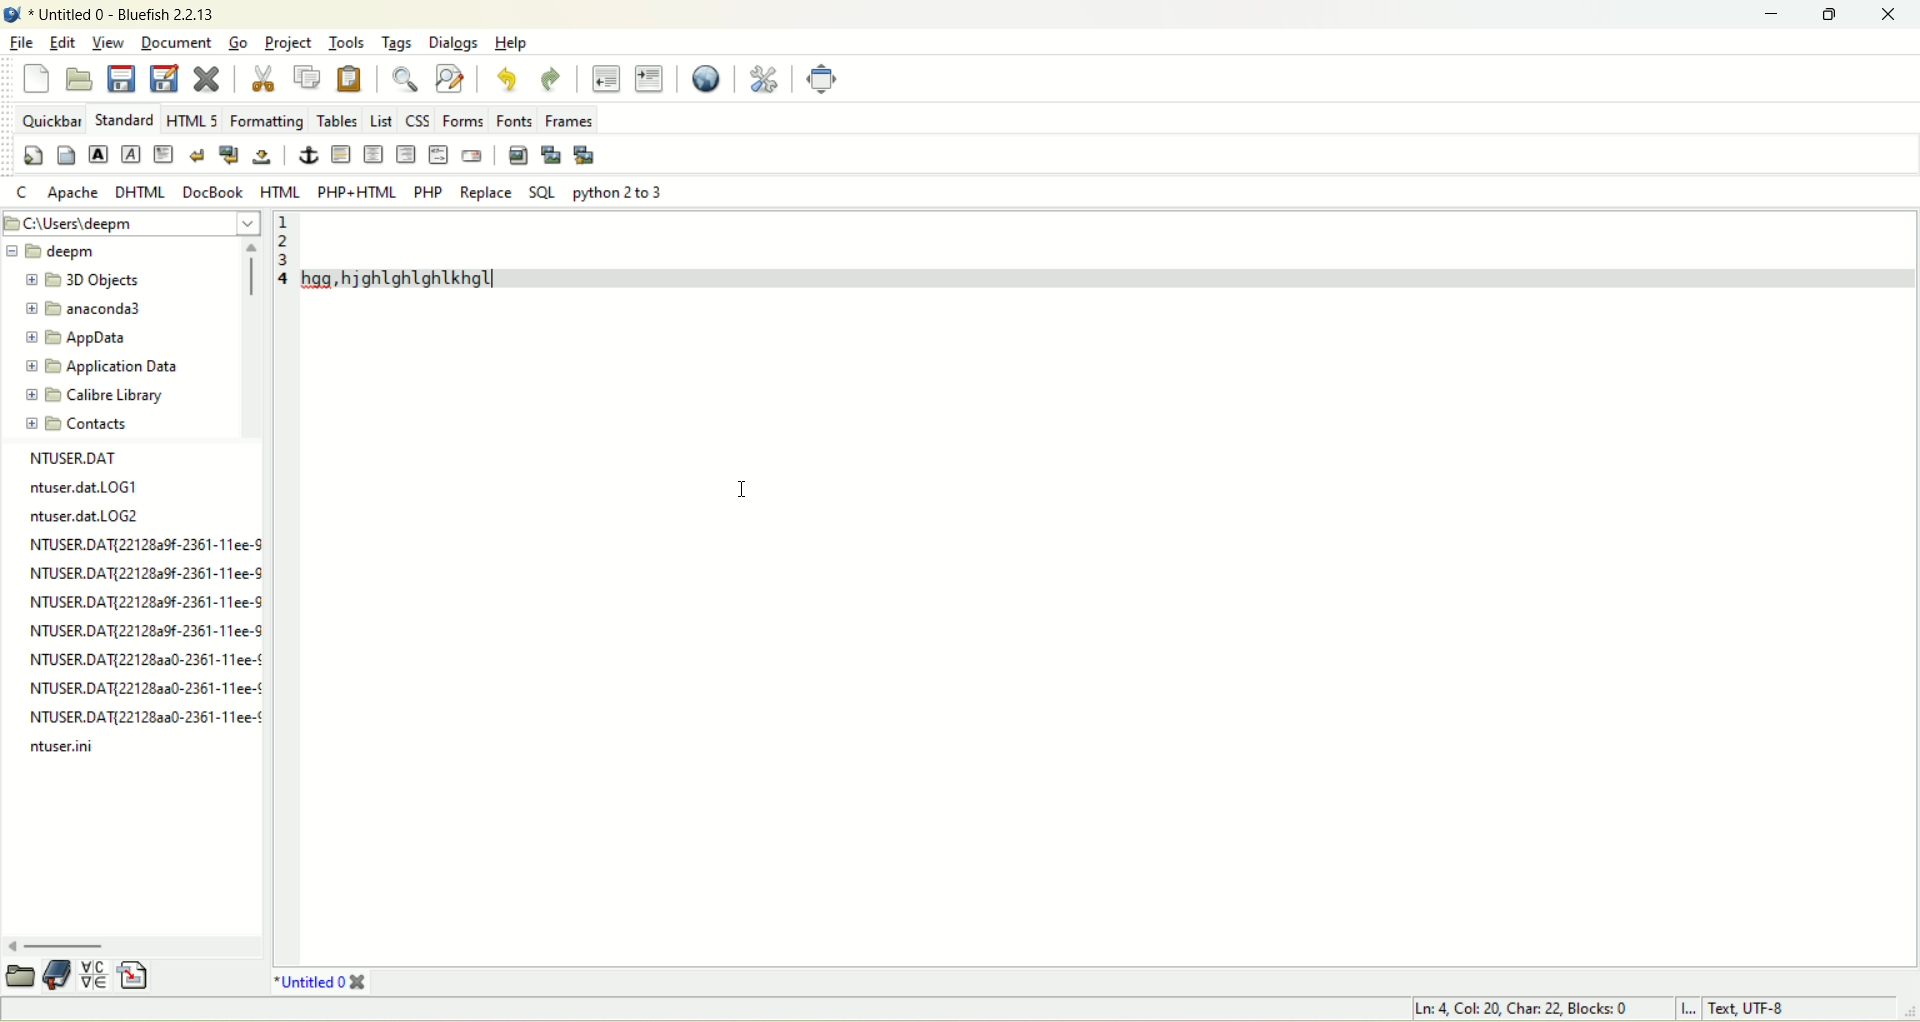  Describe the element at coordinates (1104, 248) in the screenshot. I see `text in editor` at that location.